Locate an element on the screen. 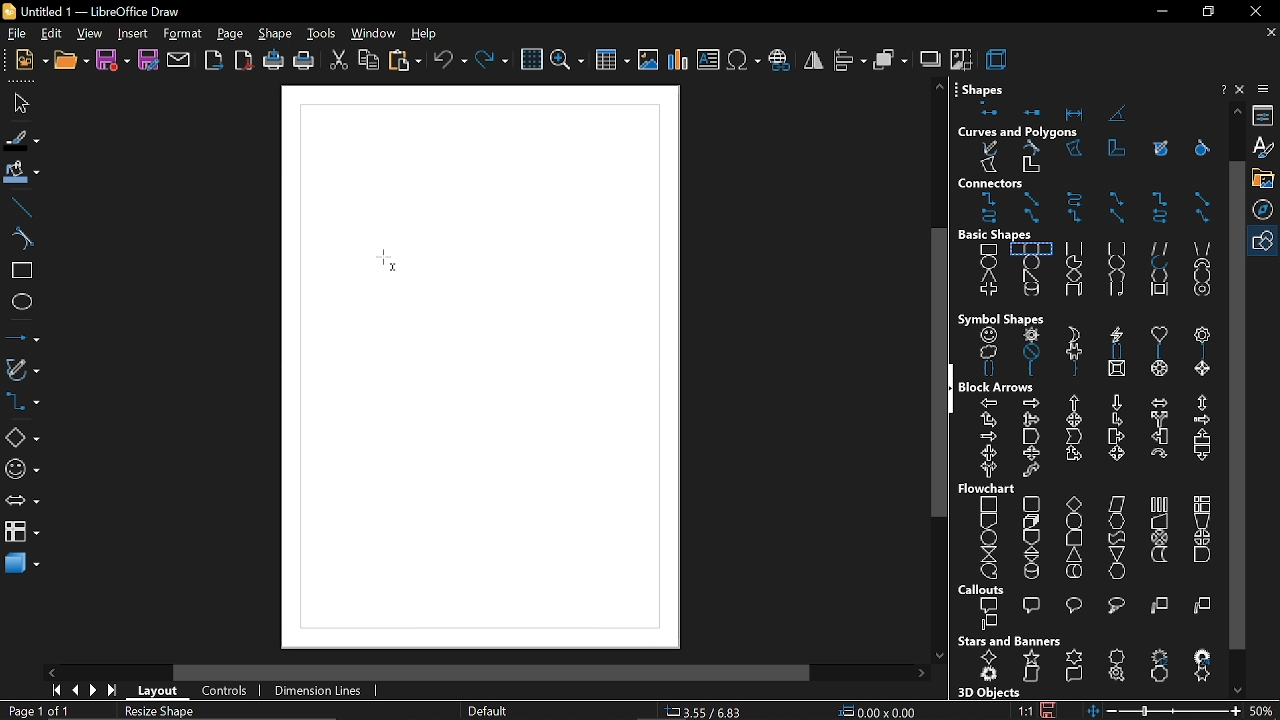  redo is located at coordinates (493, 62).